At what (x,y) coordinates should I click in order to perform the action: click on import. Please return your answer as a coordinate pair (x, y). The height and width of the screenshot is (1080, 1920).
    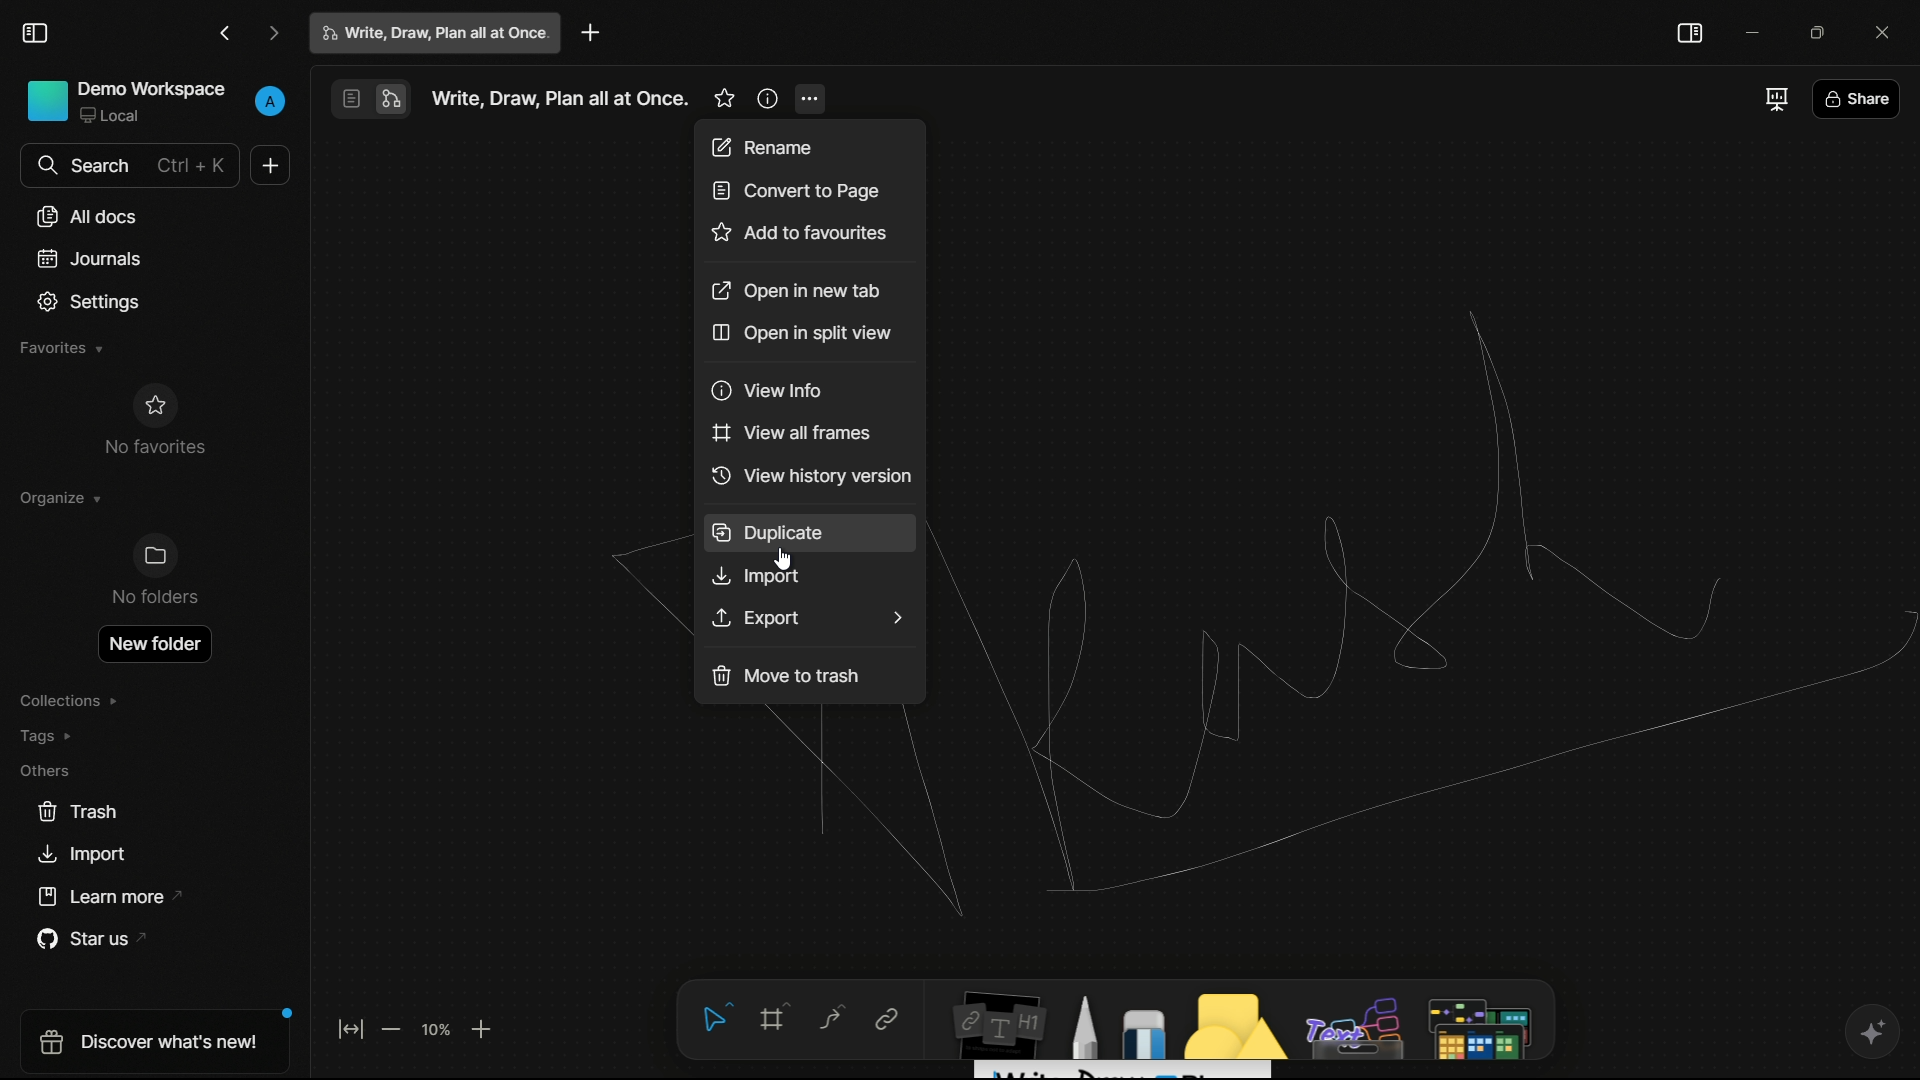
    Looking at the image, I should click on (764, 576).